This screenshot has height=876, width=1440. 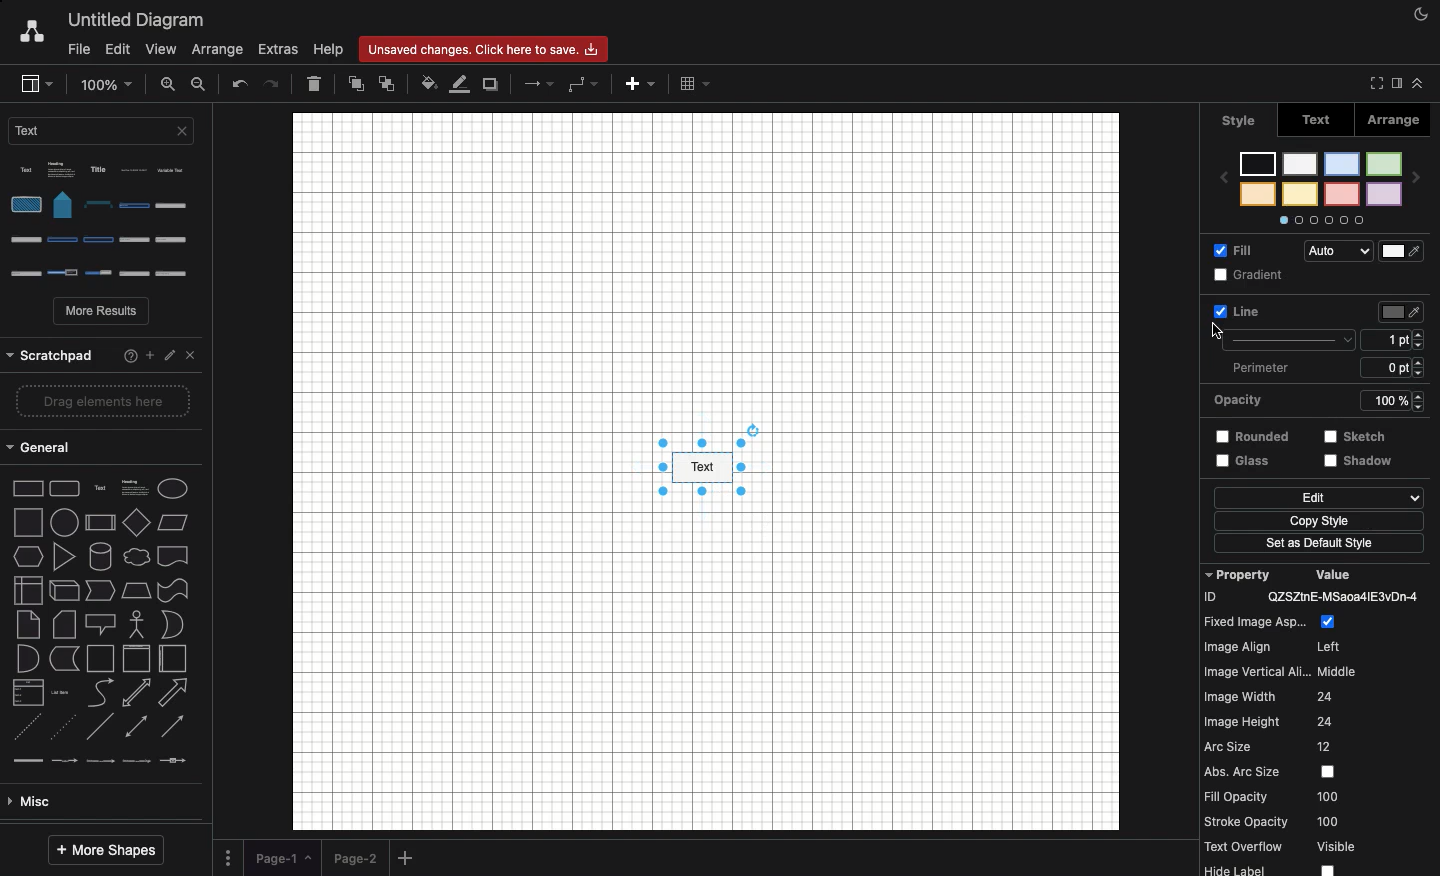 What do you see at coordinates (1317, 122) in the screenshot?
I see `Text` at bounding box center [1317, 122].